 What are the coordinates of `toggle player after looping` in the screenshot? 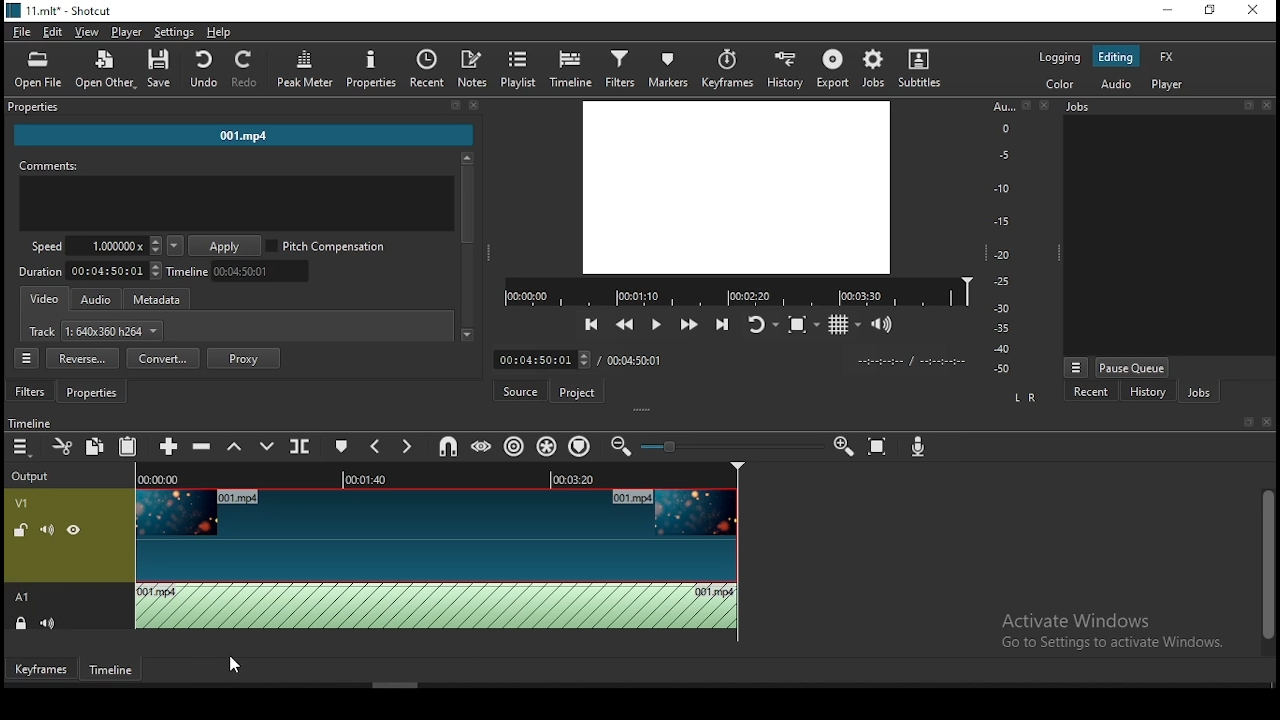 It's located at (762, 326).